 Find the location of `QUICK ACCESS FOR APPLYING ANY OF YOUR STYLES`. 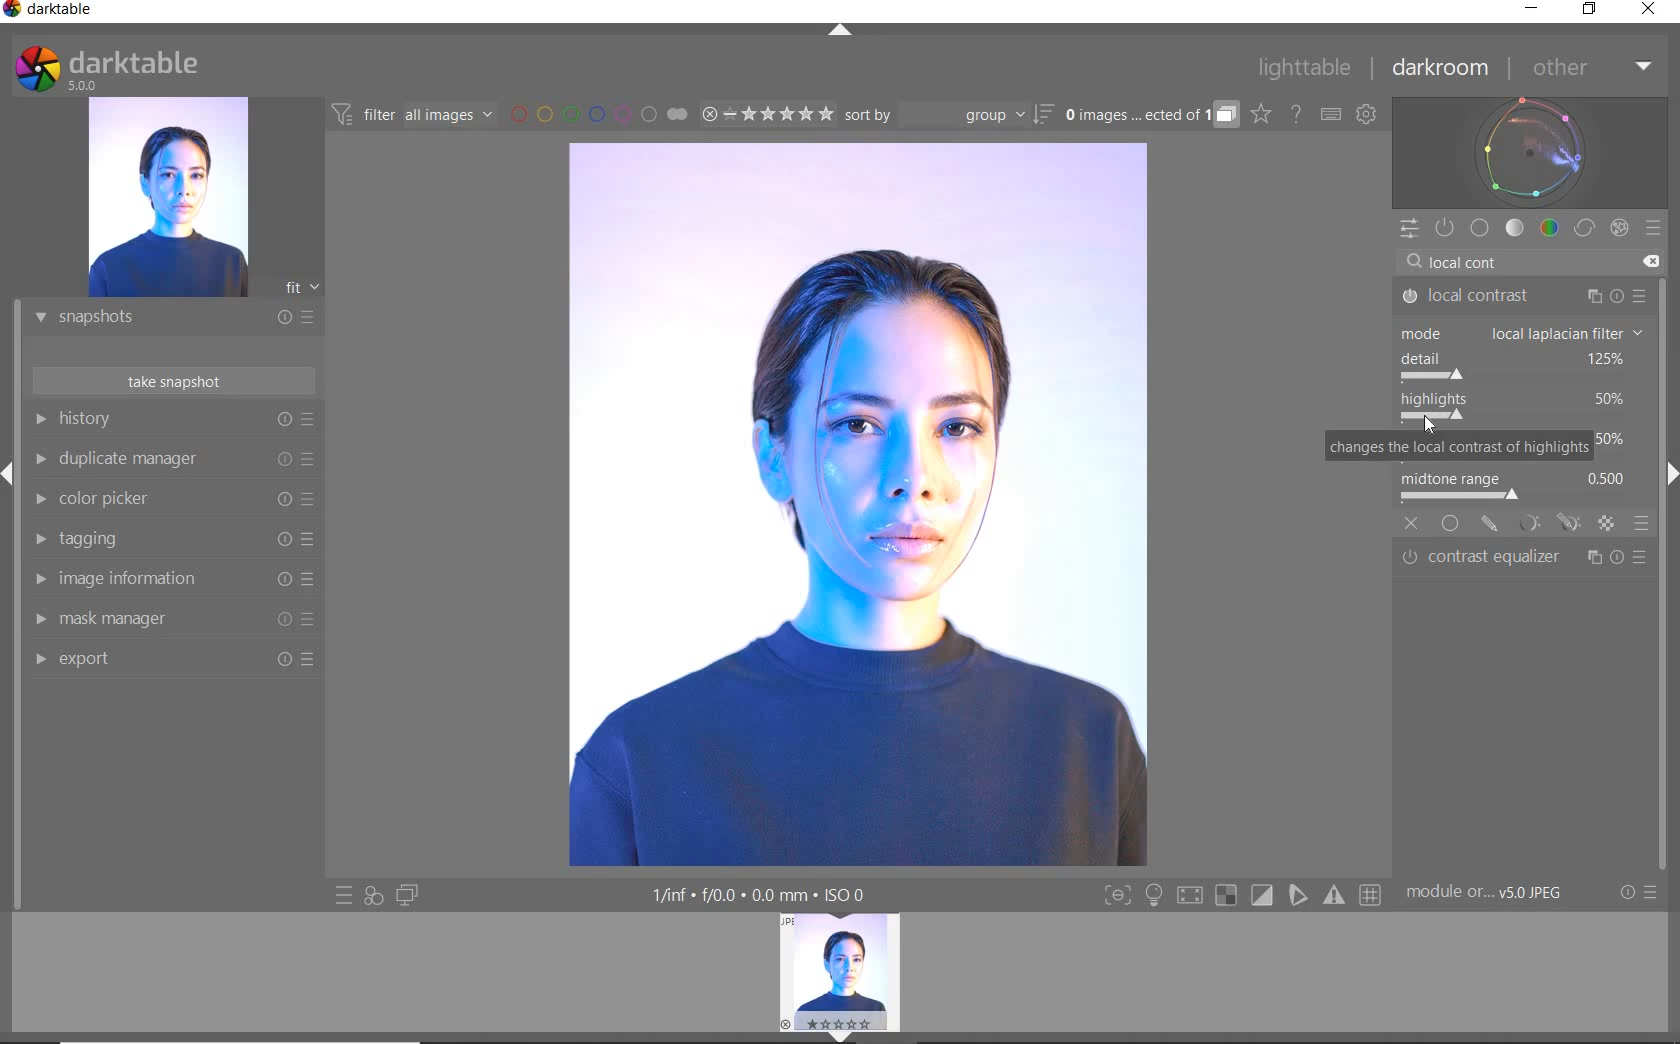

QUICK ACCESS FOR APPLYING ANY OF YOUR STYLES is located at coordinates (372, 895).